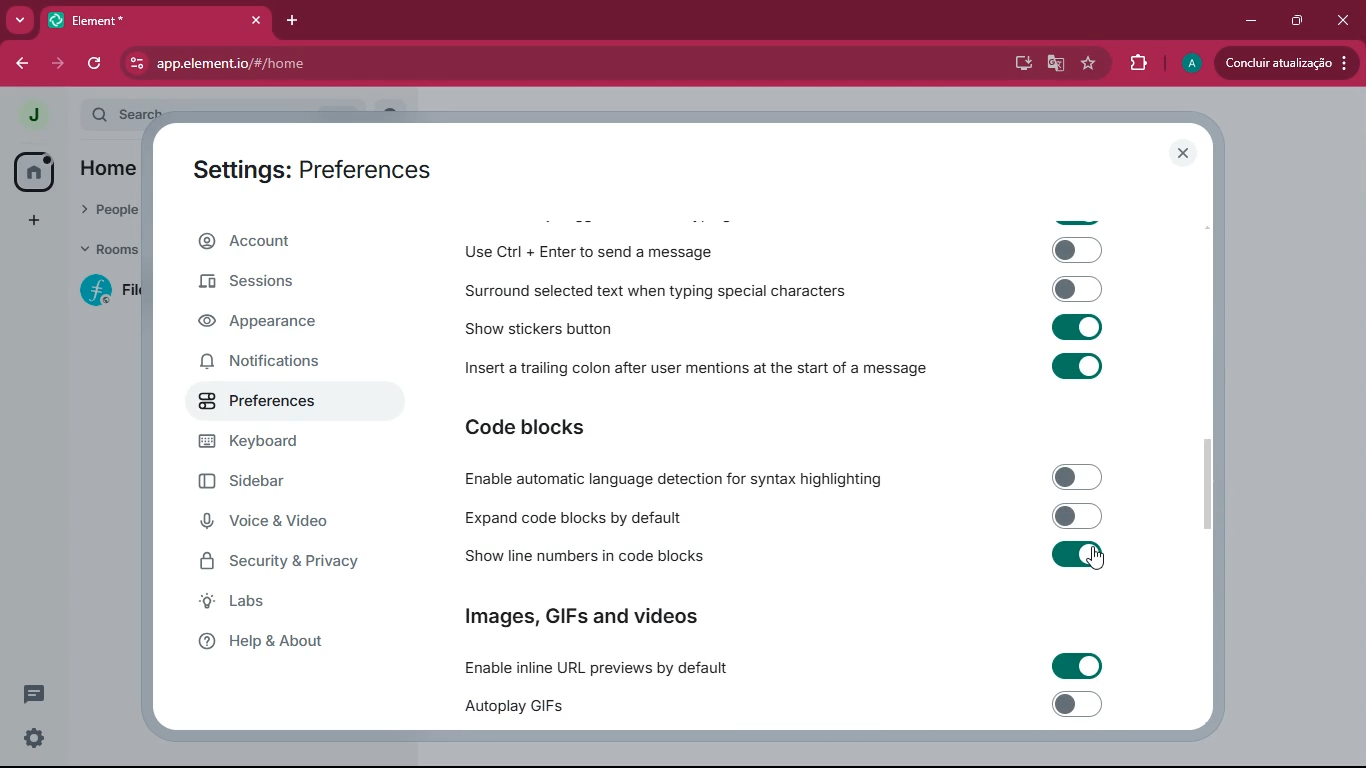 This screenshot has width=1366, height=768. What do you see at coordinates (1213, 483) in the screenshot?
I see `scroll bar ` at bounding box center [1213, 483].